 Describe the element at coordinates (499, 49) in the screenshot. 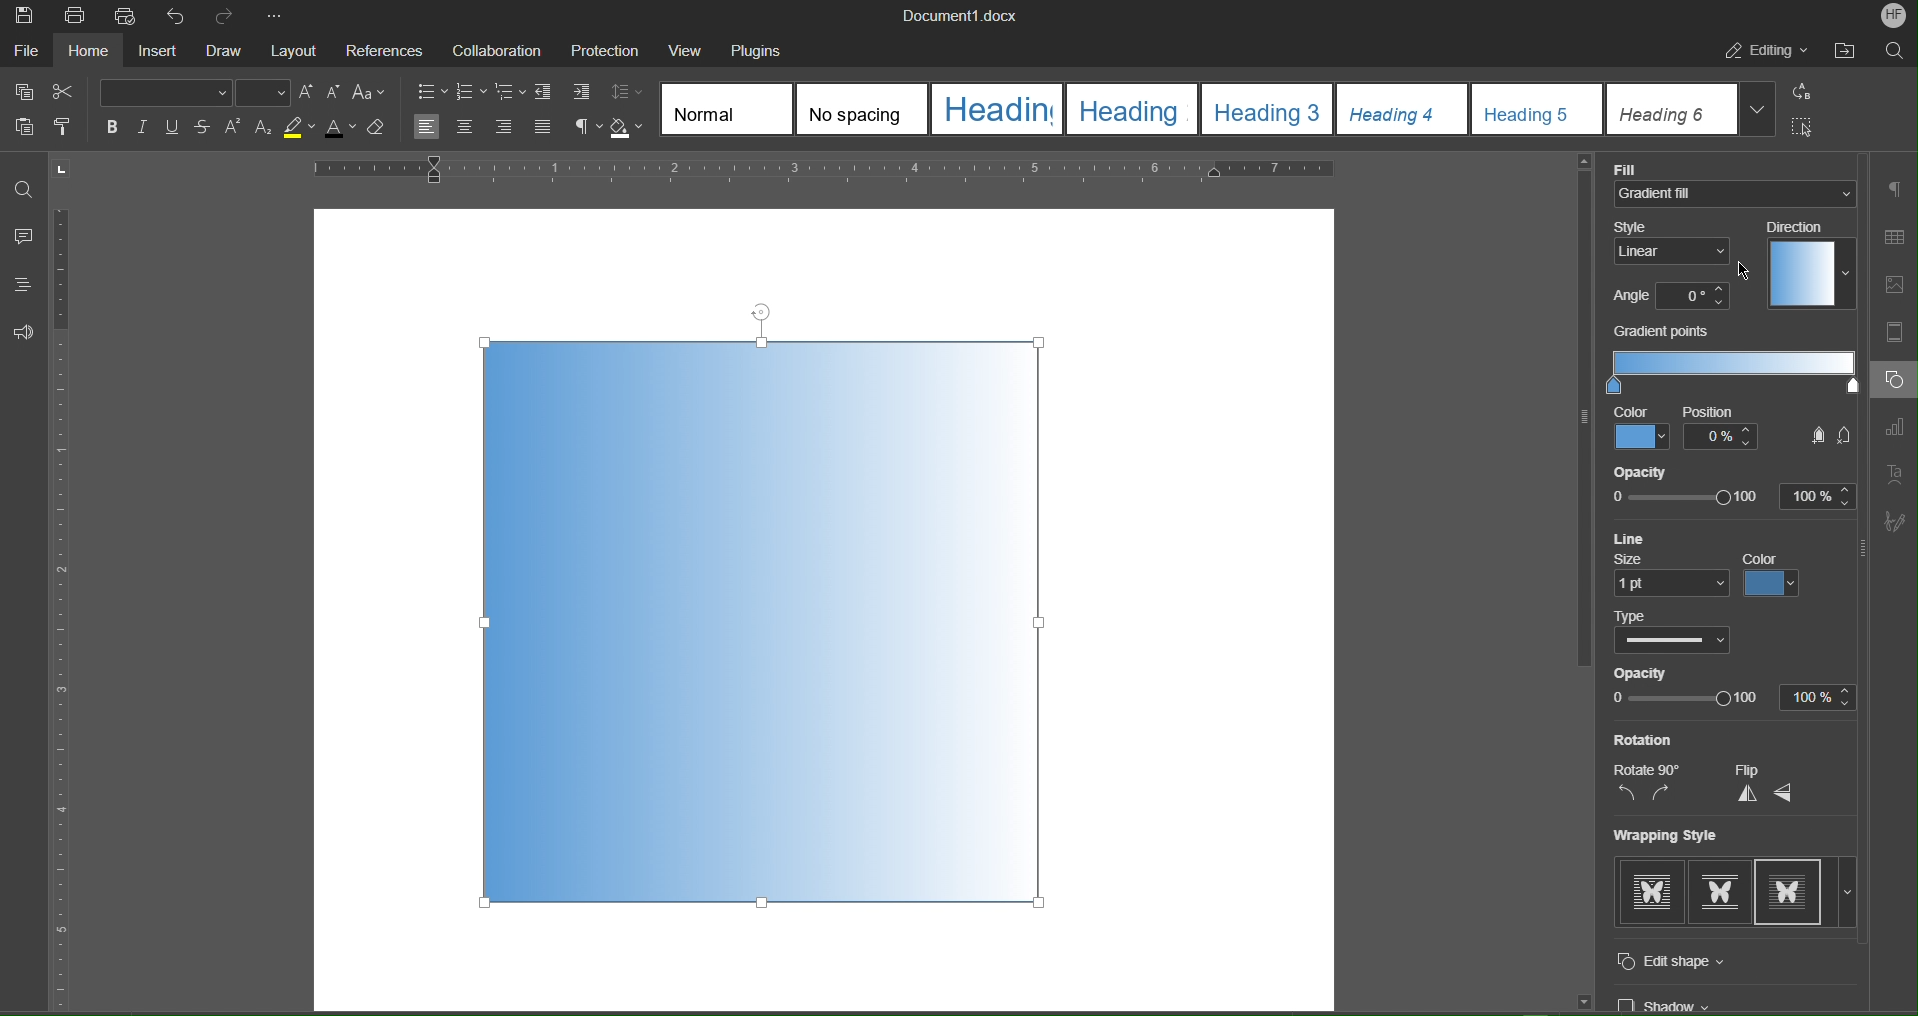

I see `Collaboration` at that location.